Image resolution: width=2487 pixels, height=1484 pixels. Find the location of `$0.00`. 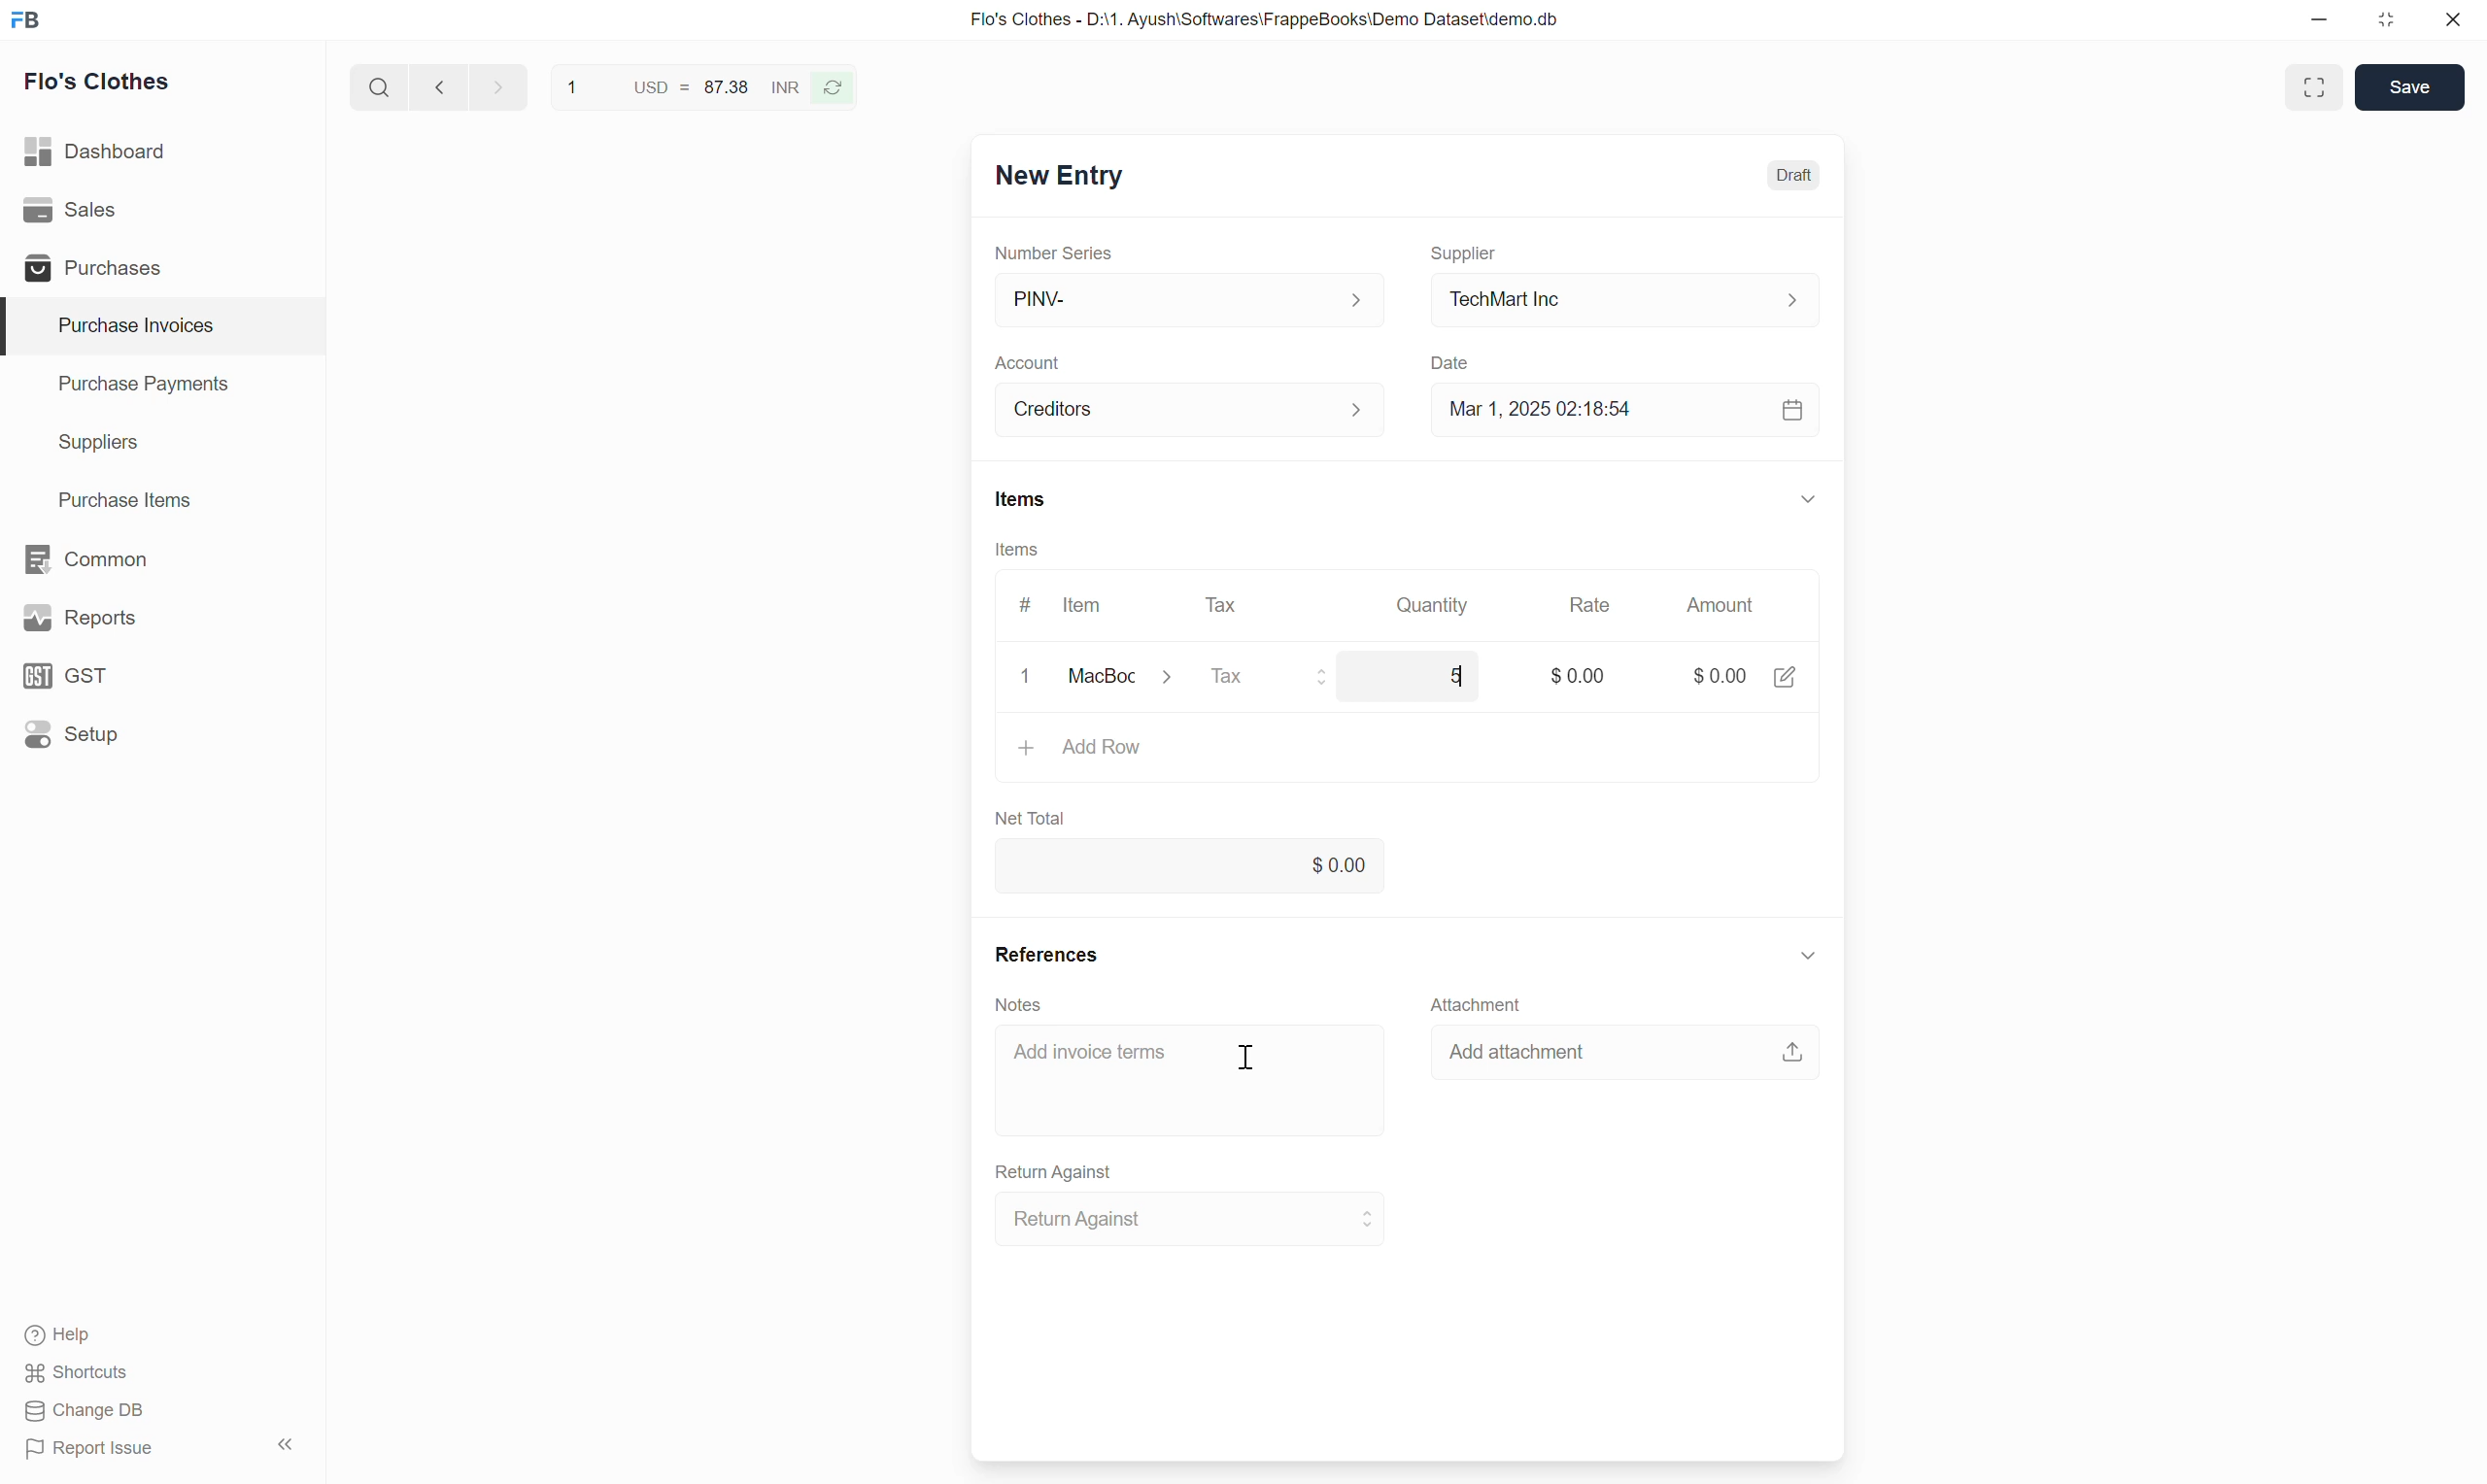

$0.00 is located at coordinates (1745, 670).